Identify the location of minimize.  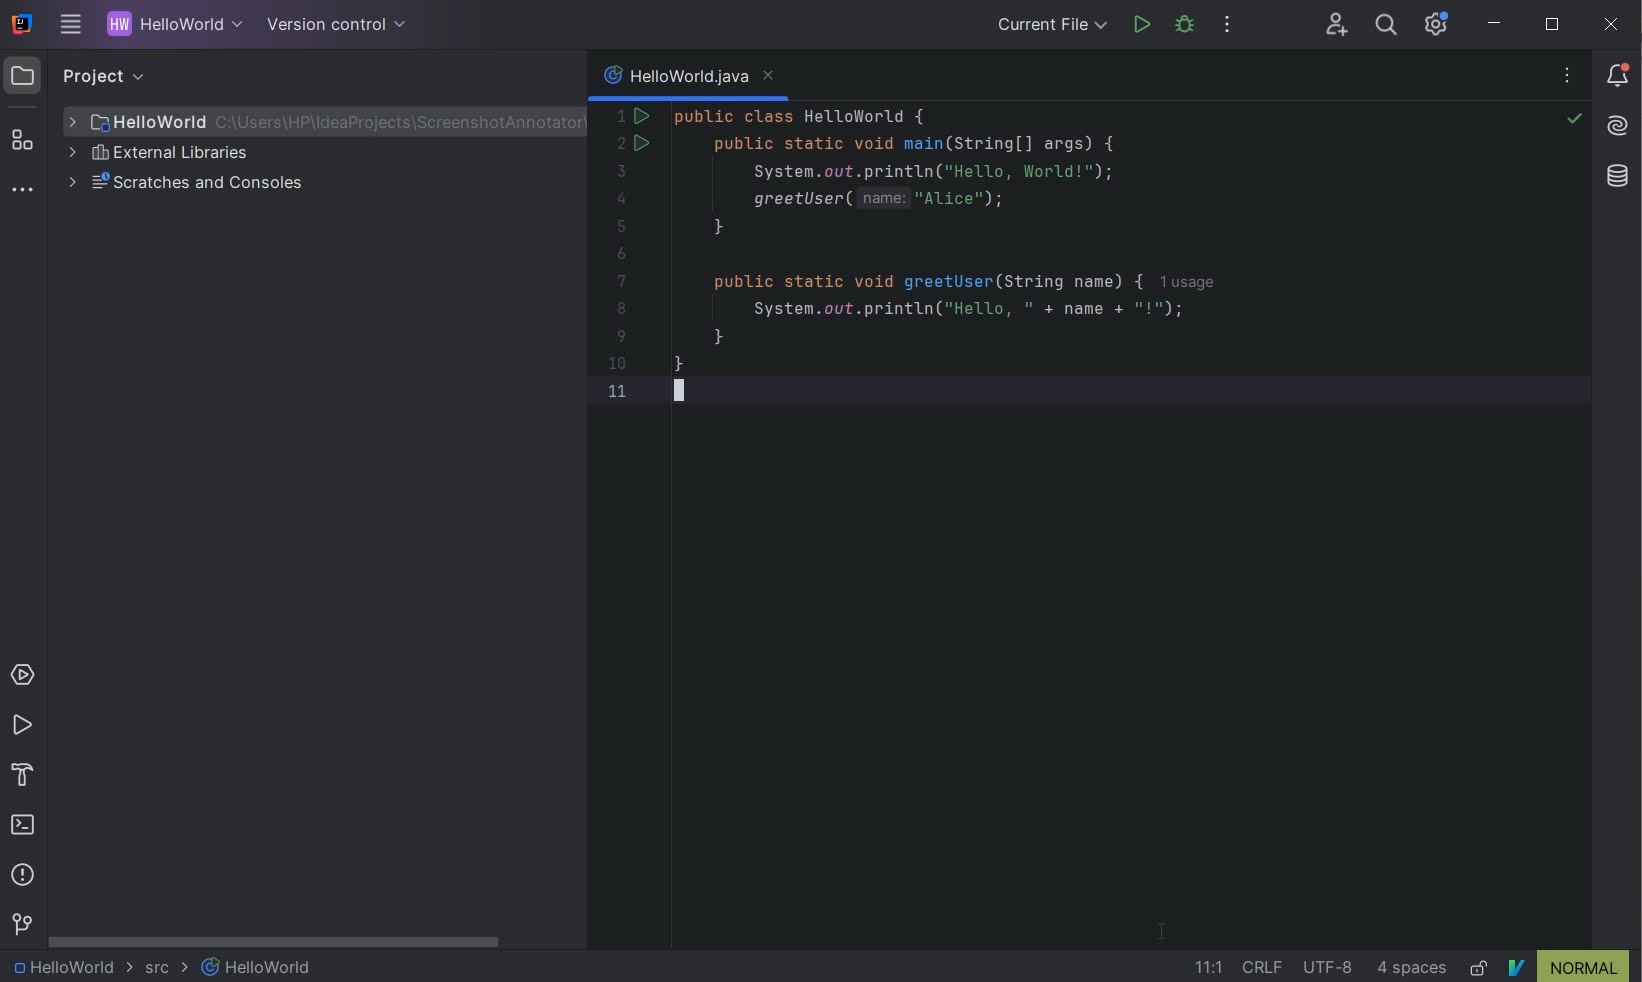
(1496, 24).